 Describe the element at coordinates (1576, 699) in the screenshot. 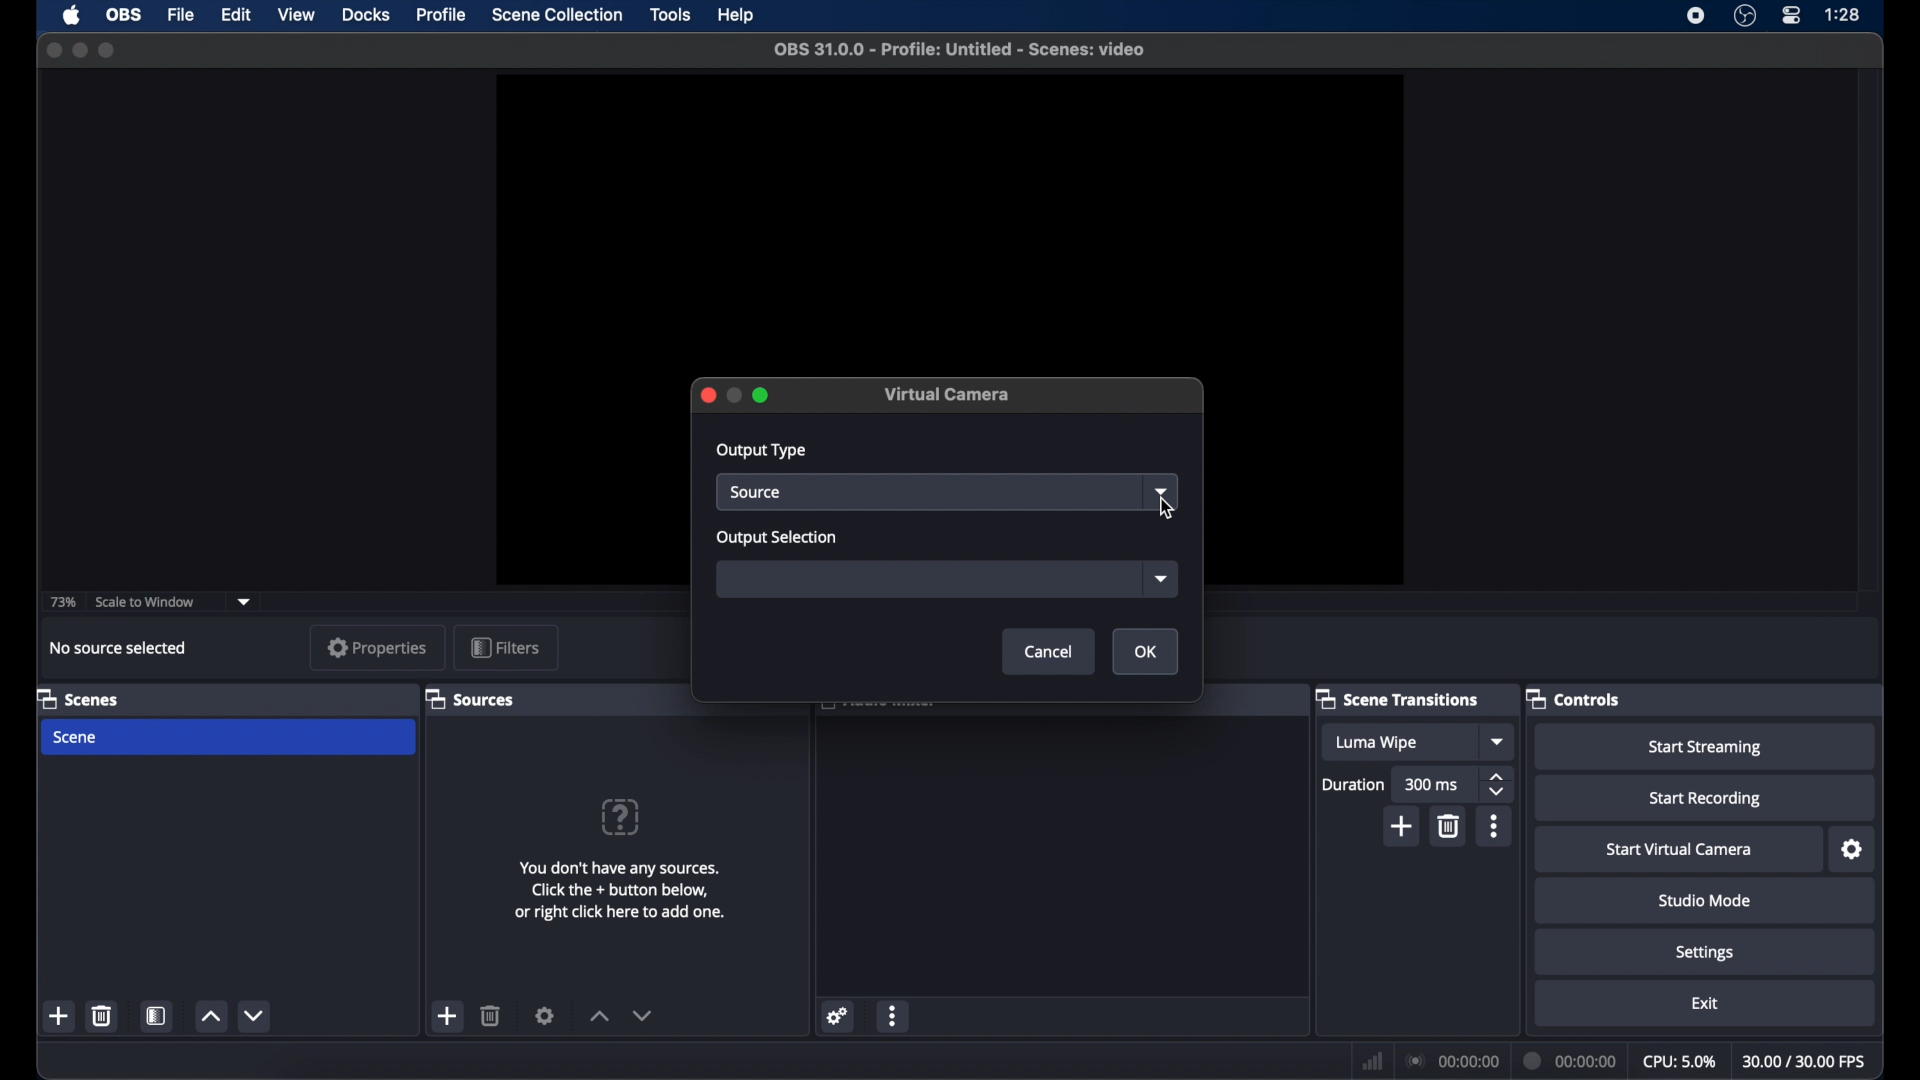

I see `controls` at that location.